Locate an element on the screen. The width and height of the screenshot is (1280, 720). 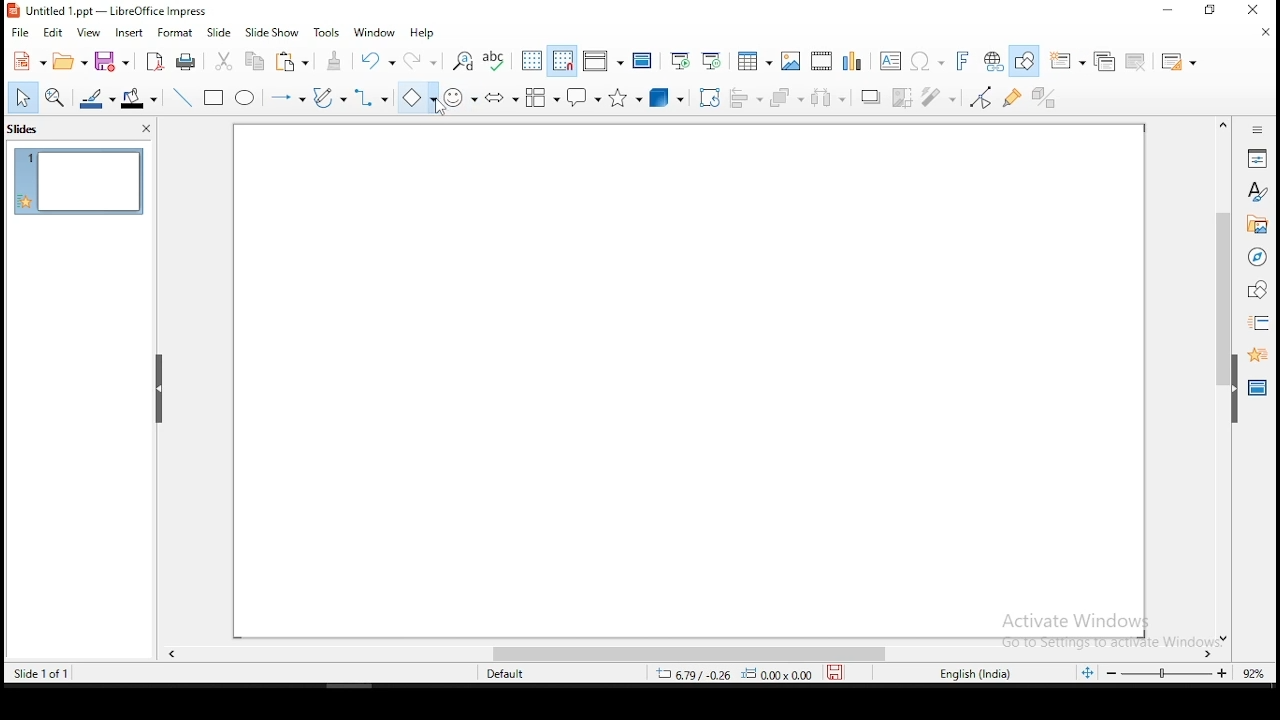
properties is located at coordinates (1259, 157).